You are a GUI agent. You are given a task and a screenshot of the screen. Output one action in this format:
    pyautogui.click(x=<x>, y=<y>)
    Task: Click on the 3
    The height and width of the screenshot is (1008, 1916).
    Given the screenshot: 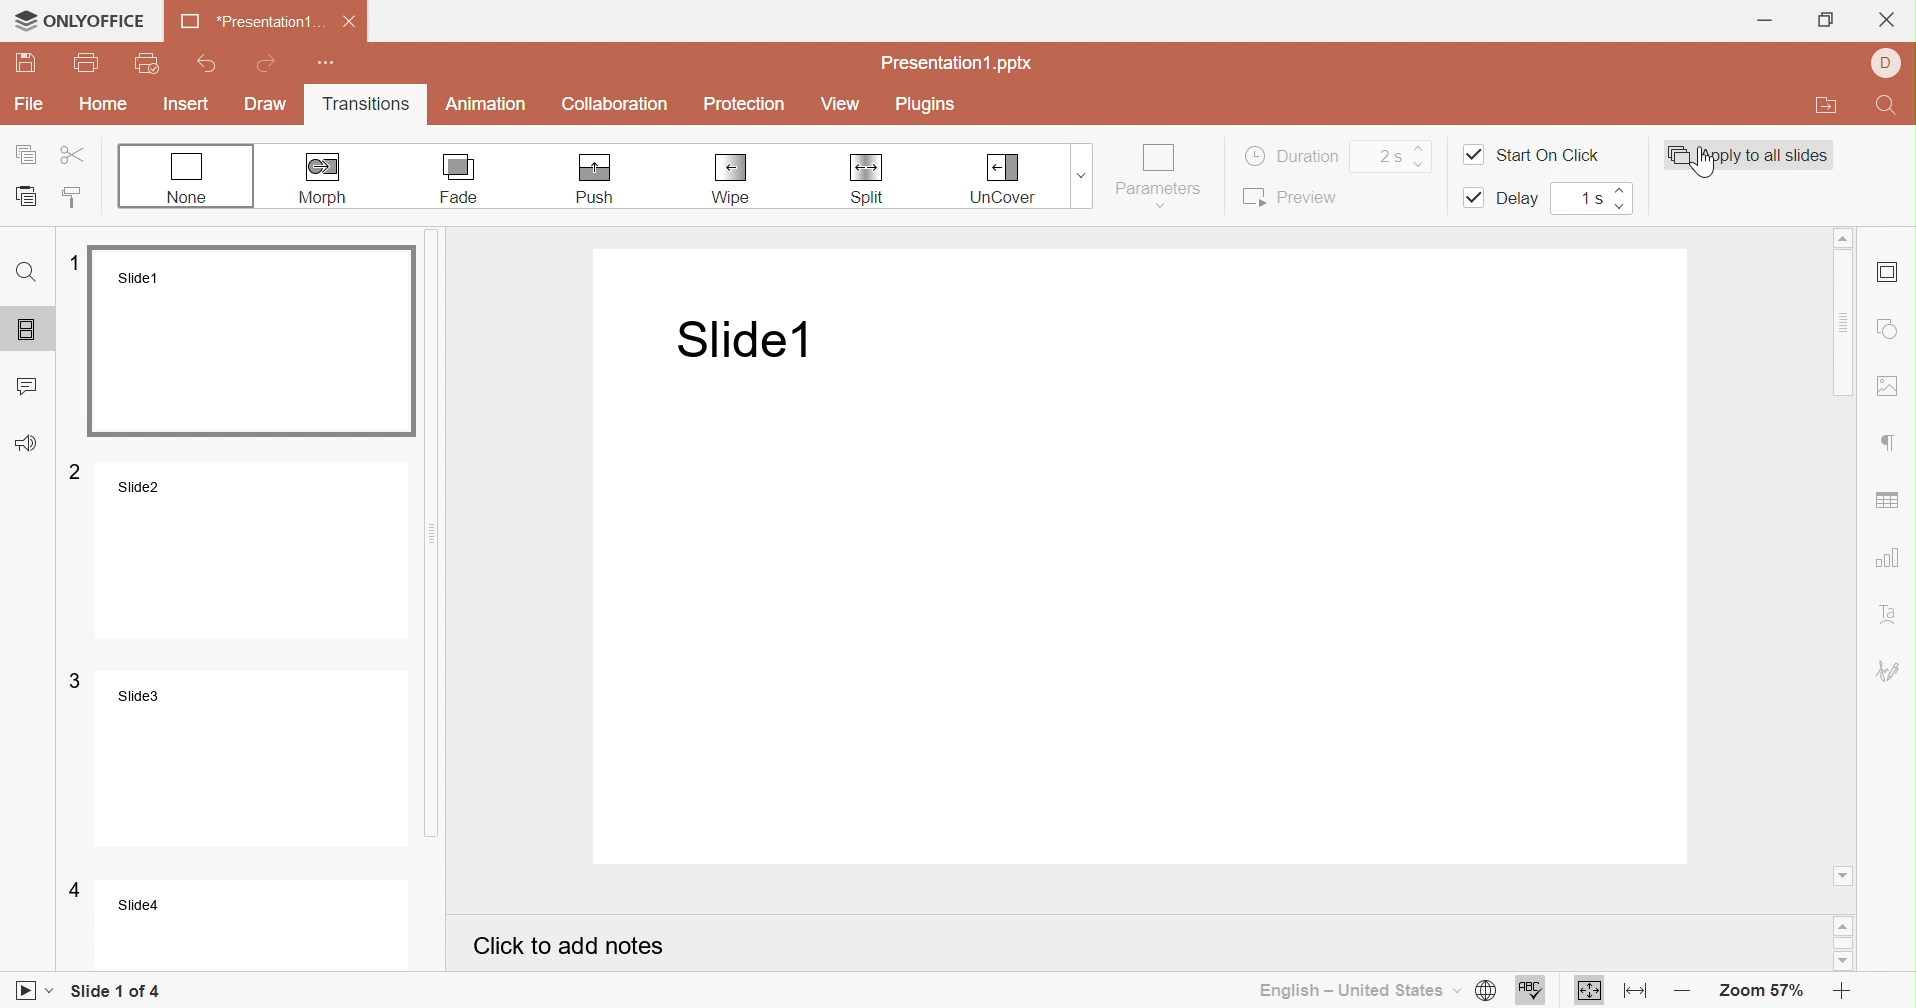 What is the action you would take?
    pyautogui.click(x=76, y=680)
    